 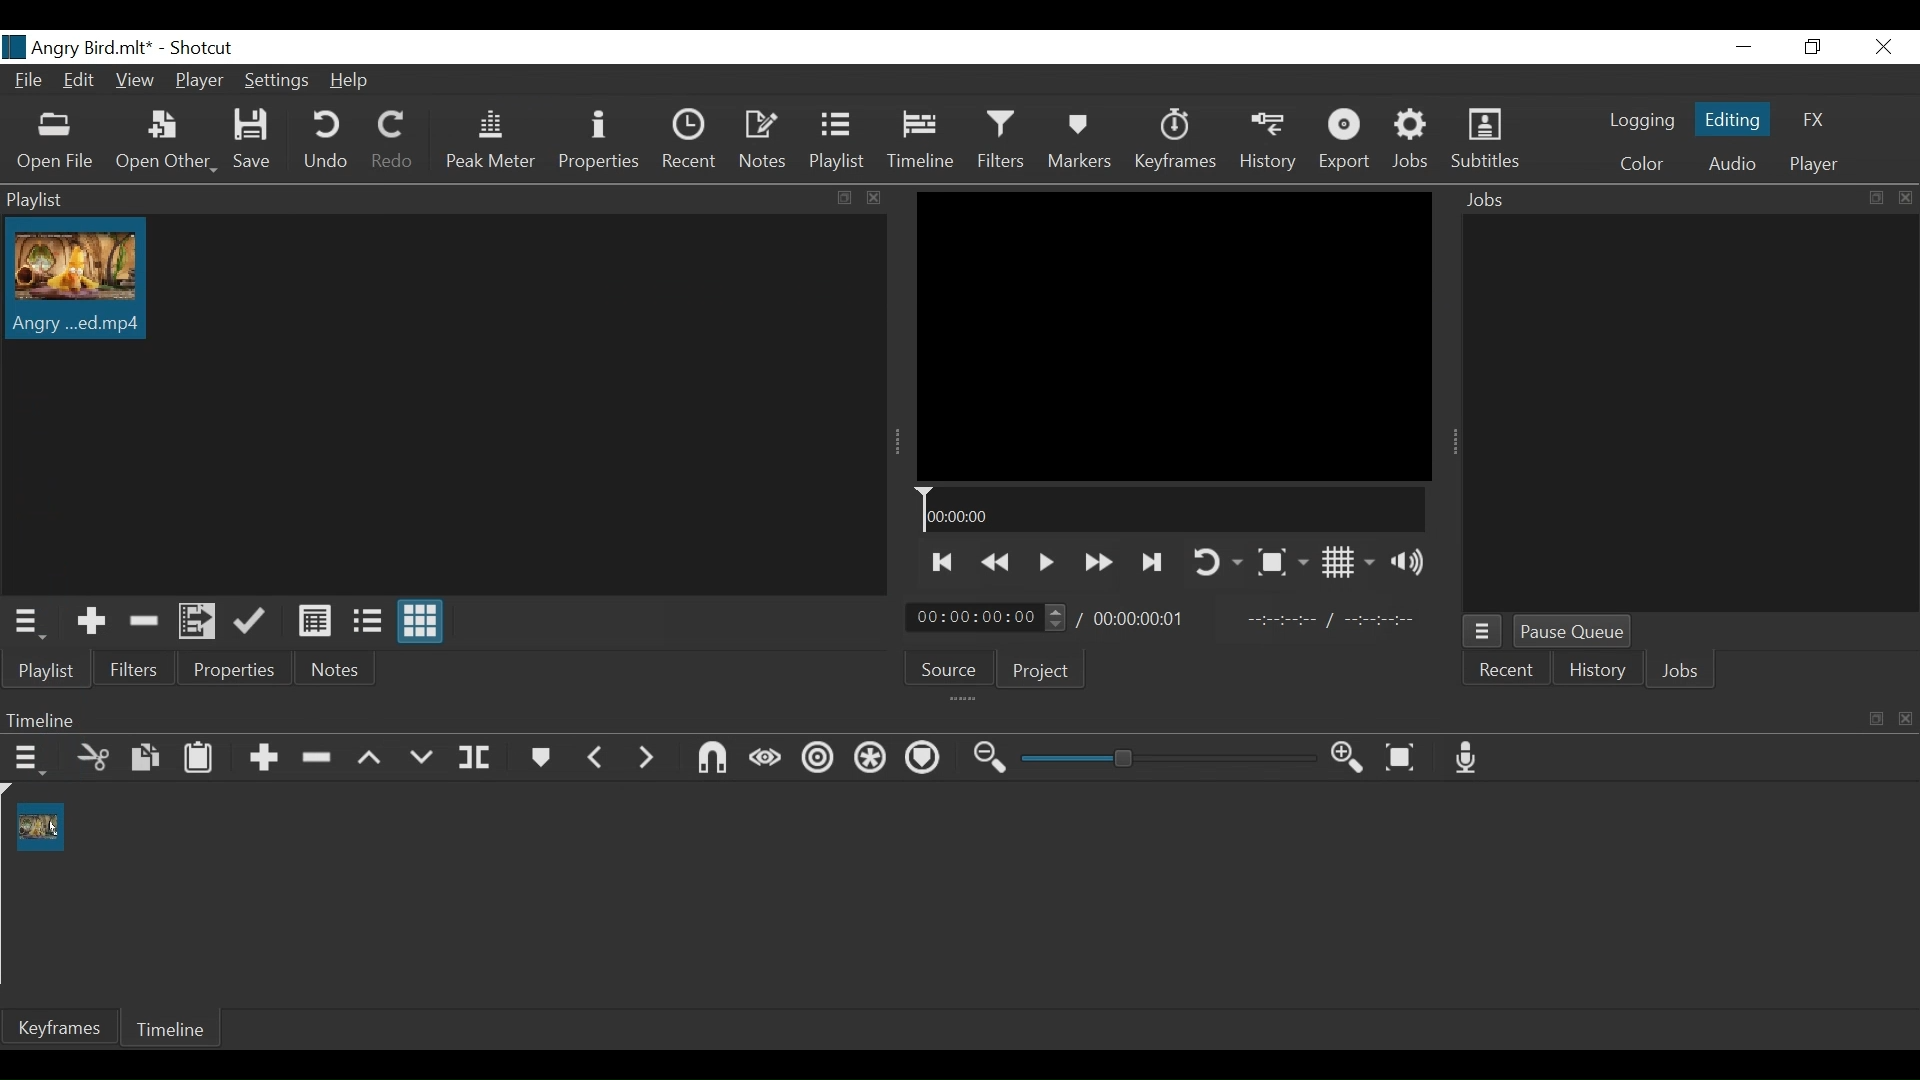 What do you see at coordinates (199, 81) in the screenshot?
I see `Player` at bounding box center [199, 81].